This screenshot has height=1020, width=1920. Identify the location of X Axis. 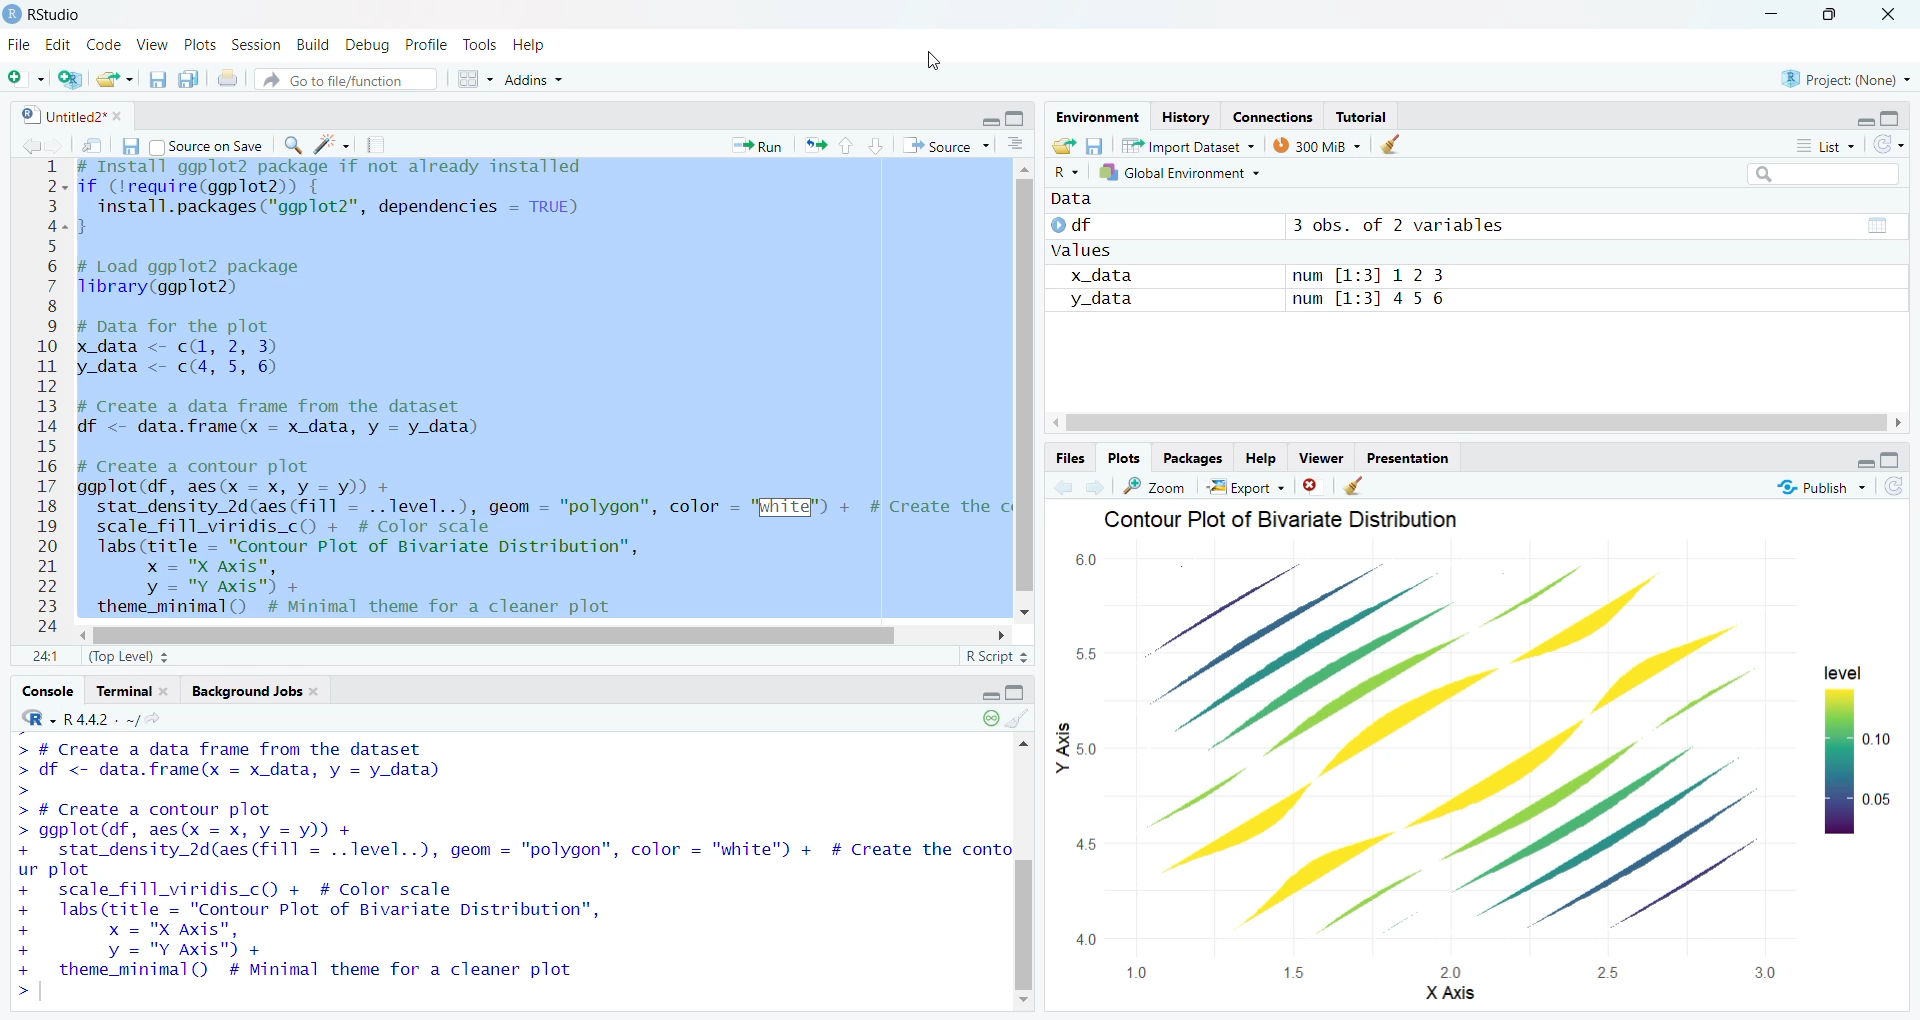
(1449, 1000).